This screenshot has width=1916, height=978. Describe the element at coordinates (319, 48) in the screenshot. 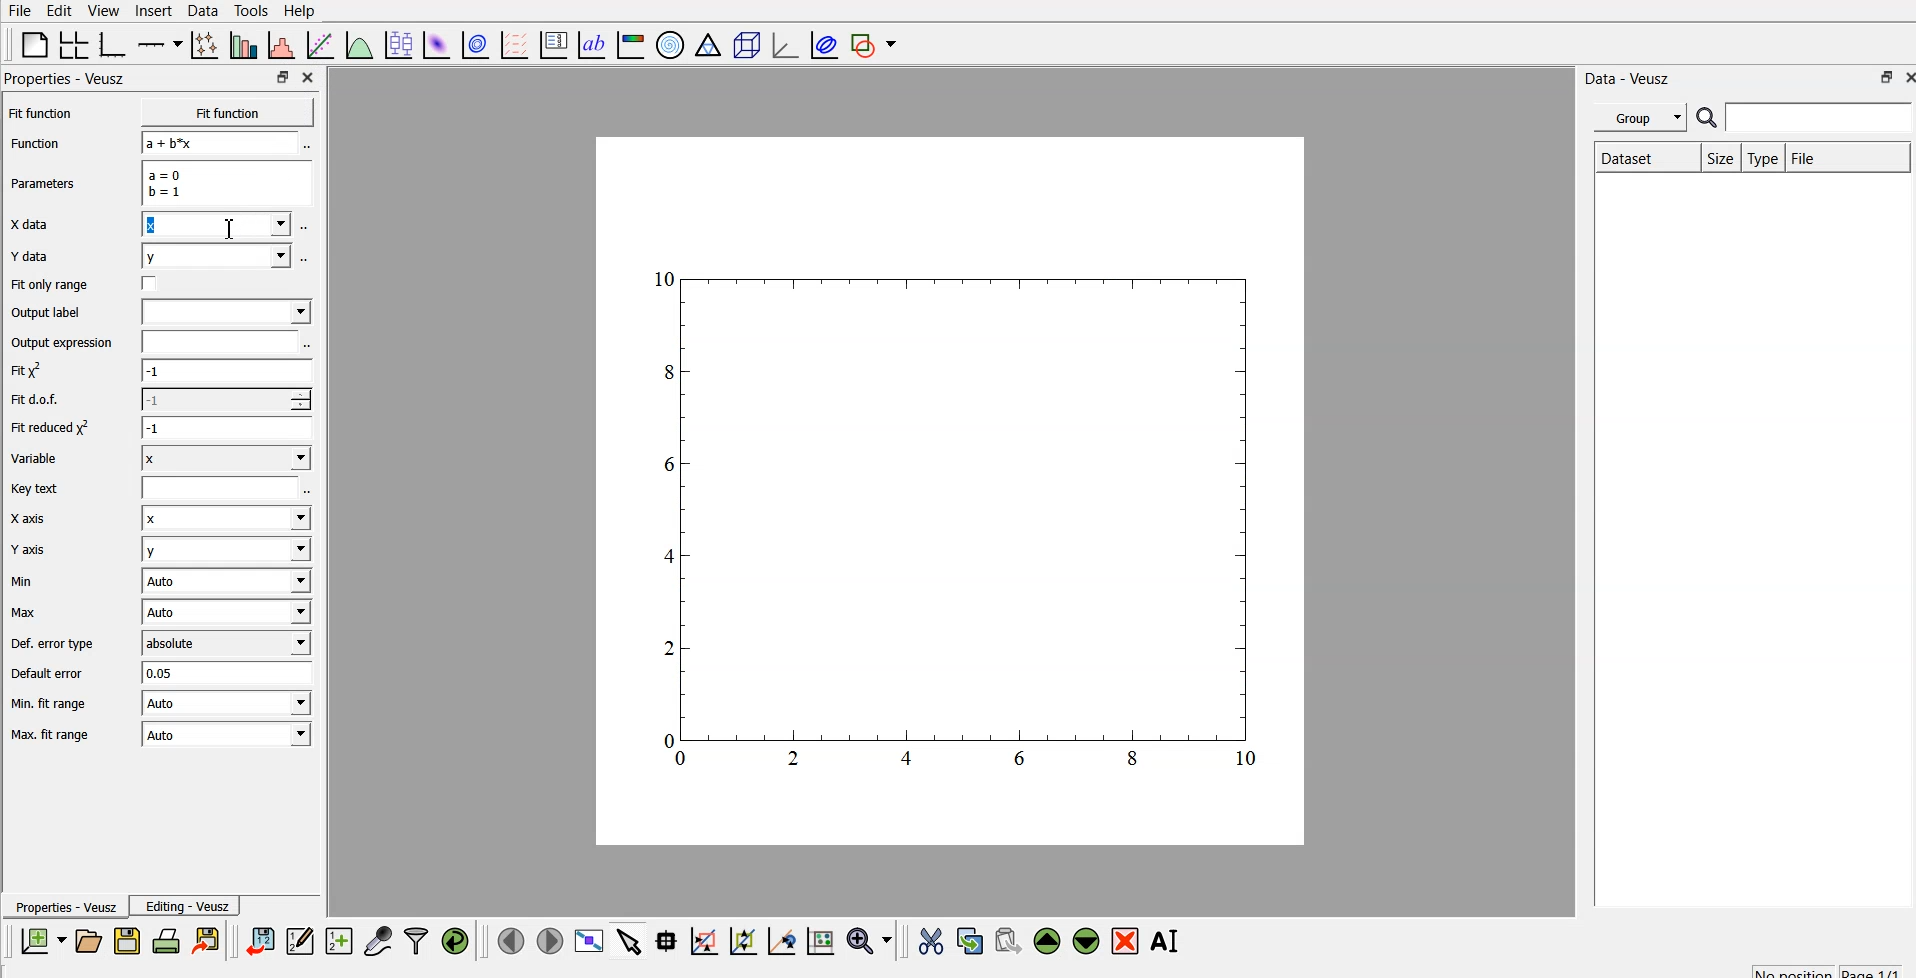

I see `fit  a function to data` at that location.